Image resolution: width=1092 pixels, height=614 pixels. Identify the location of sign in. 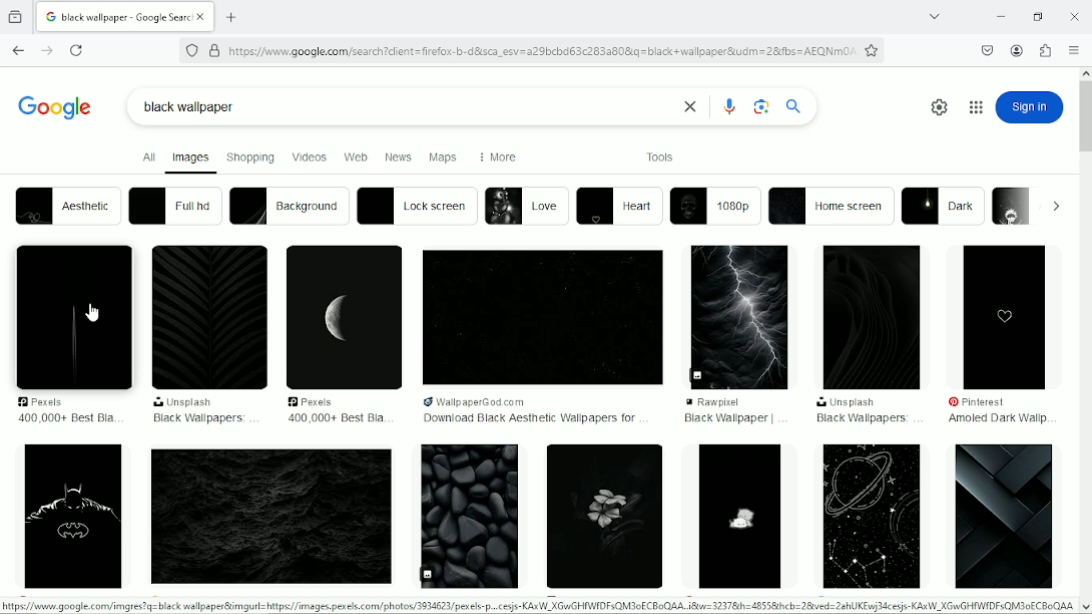
(1030, 107).